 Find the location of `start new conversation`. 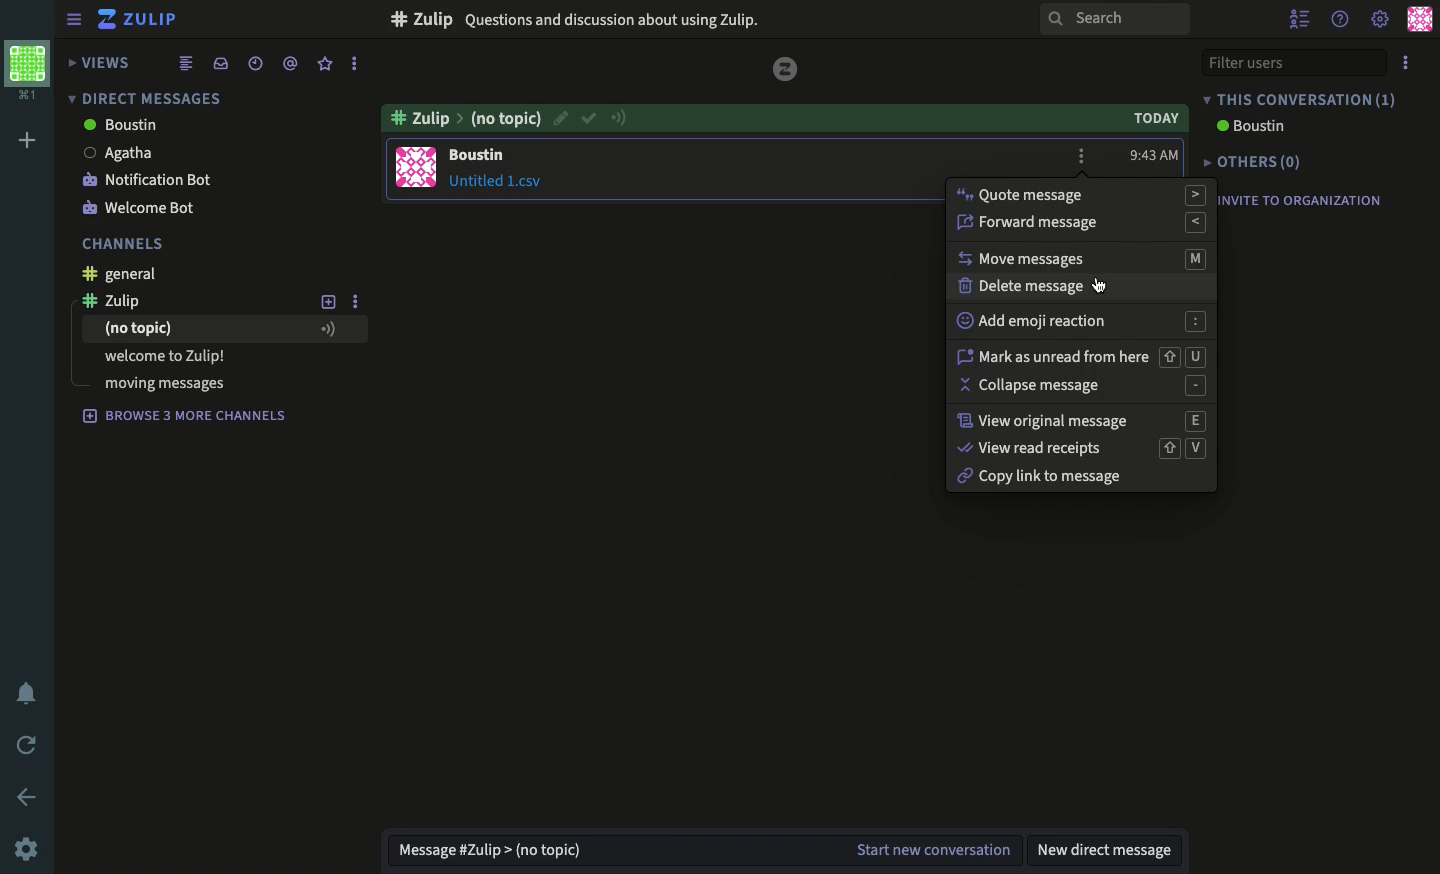

start new conversation is located at coordinates (930, 845).